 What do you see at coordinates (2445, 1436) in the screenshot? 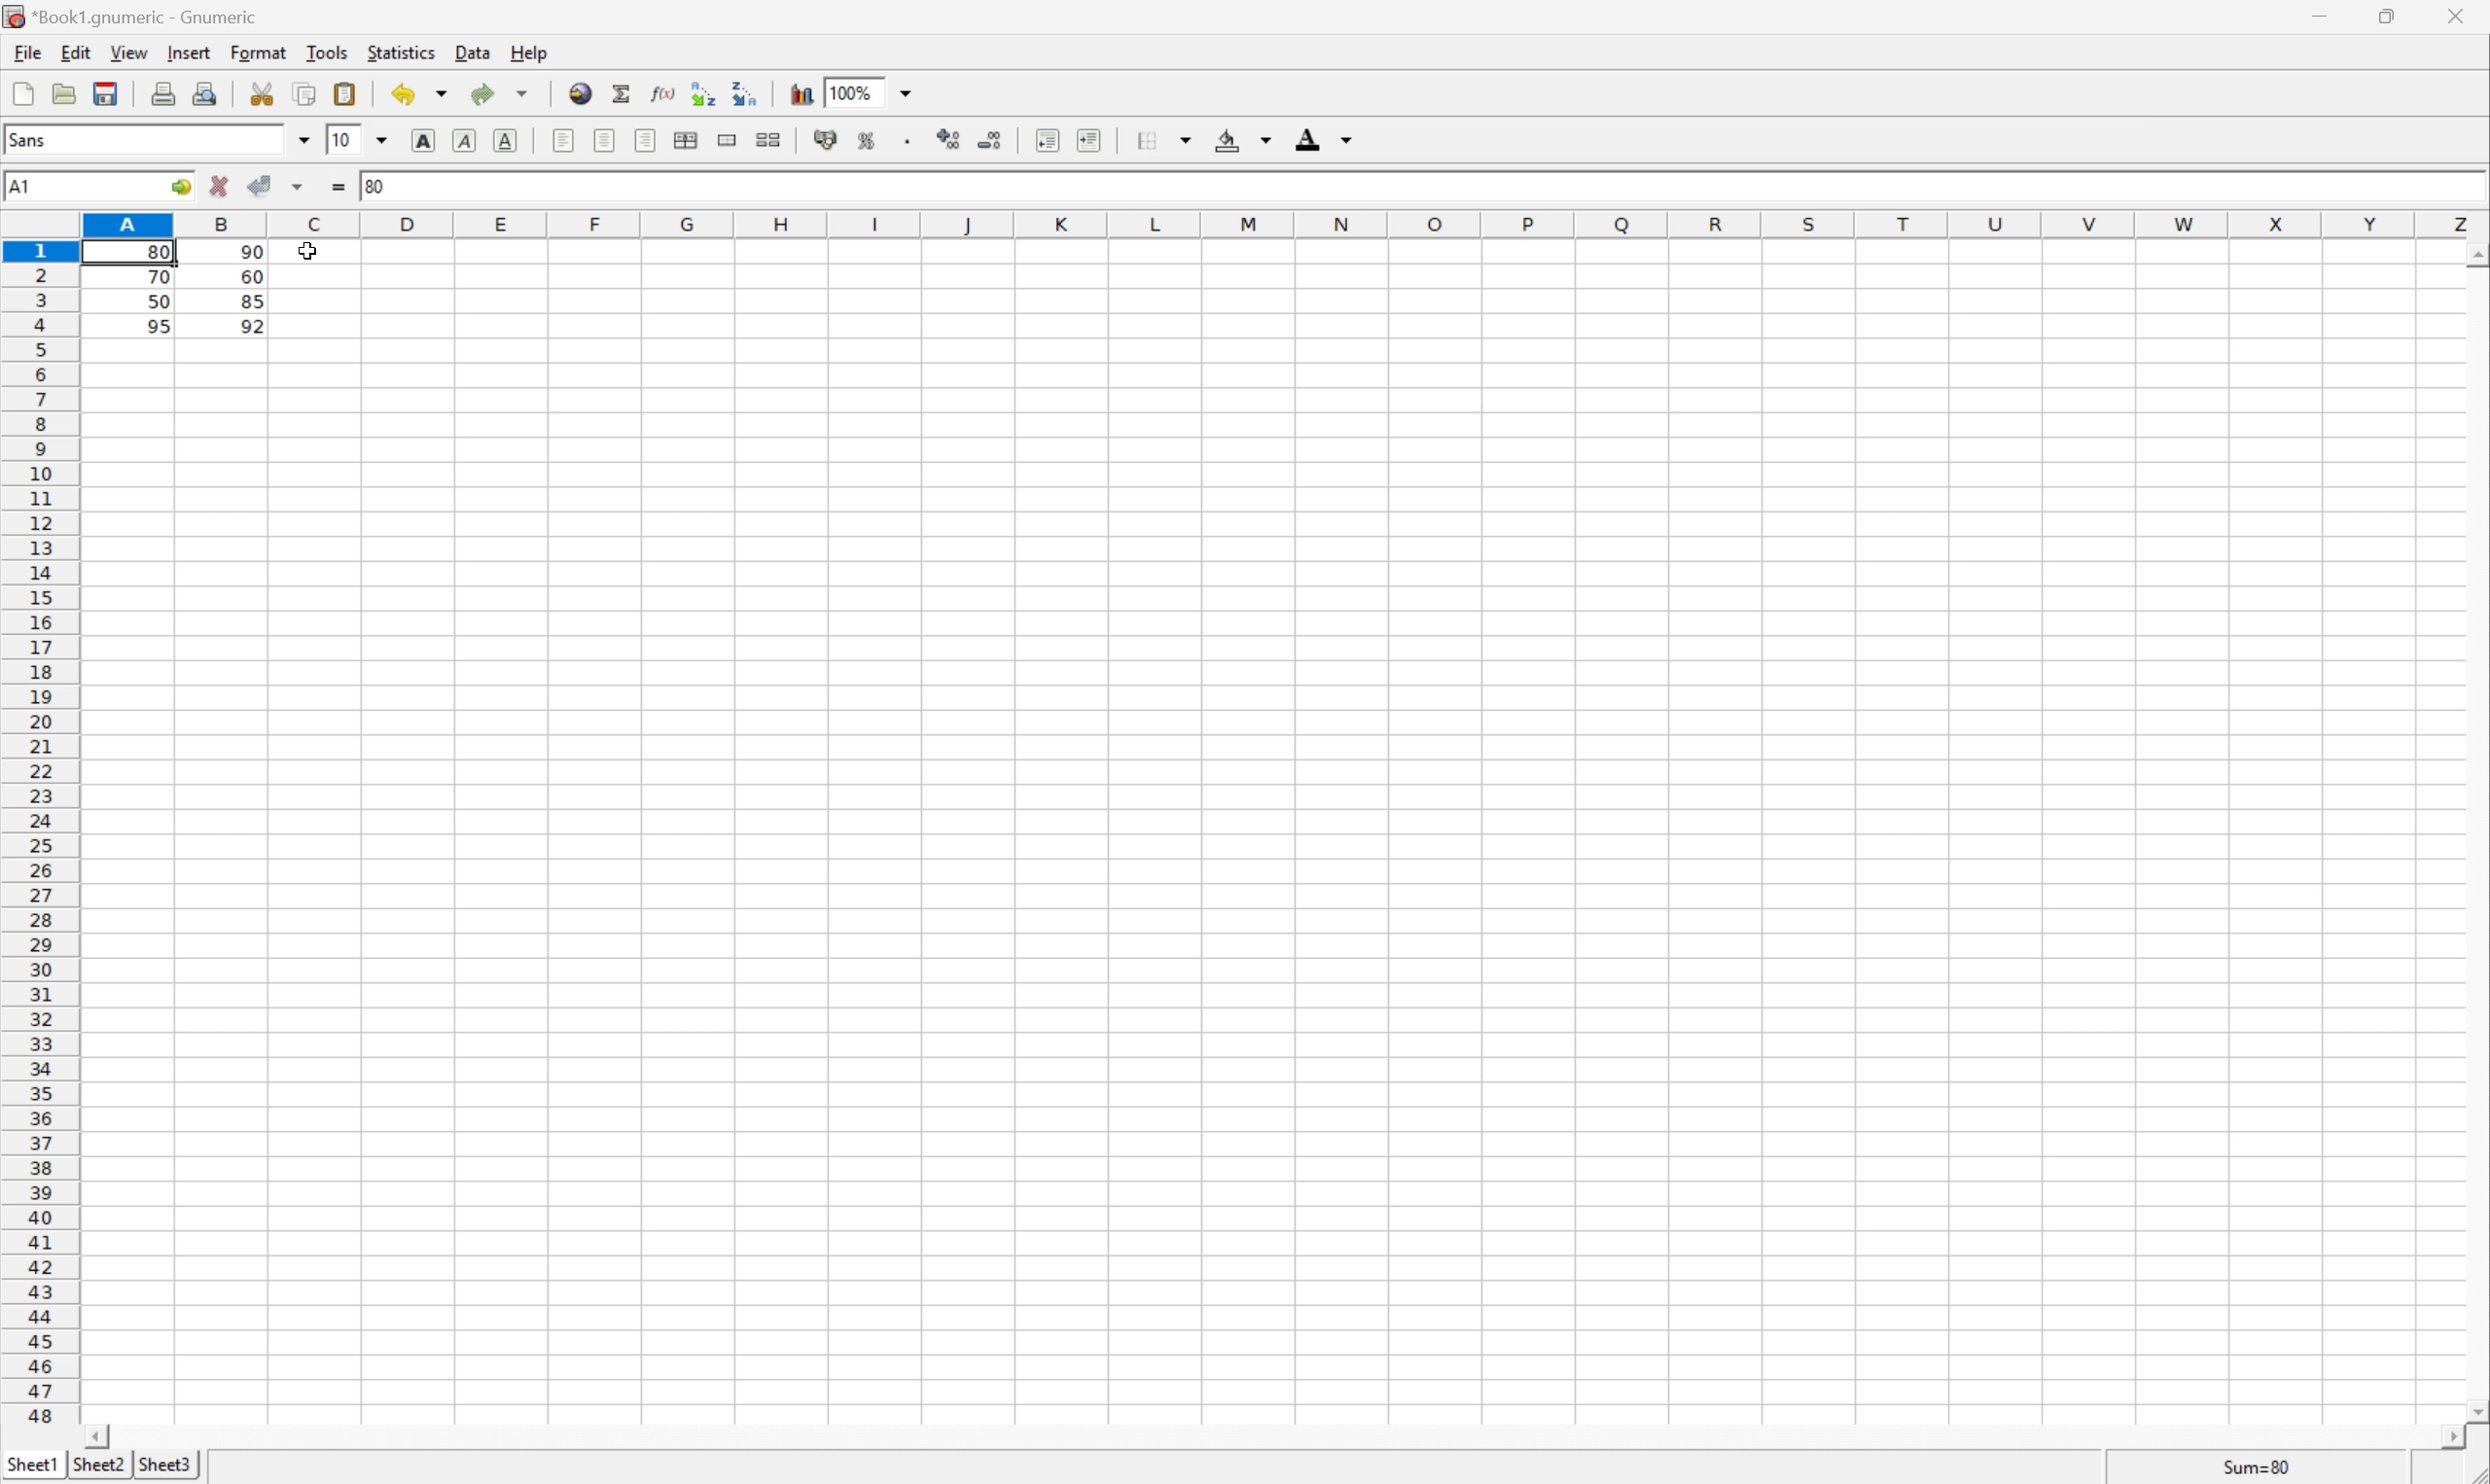
I see `Scroll Right` at bounding box center [2445, 1436].